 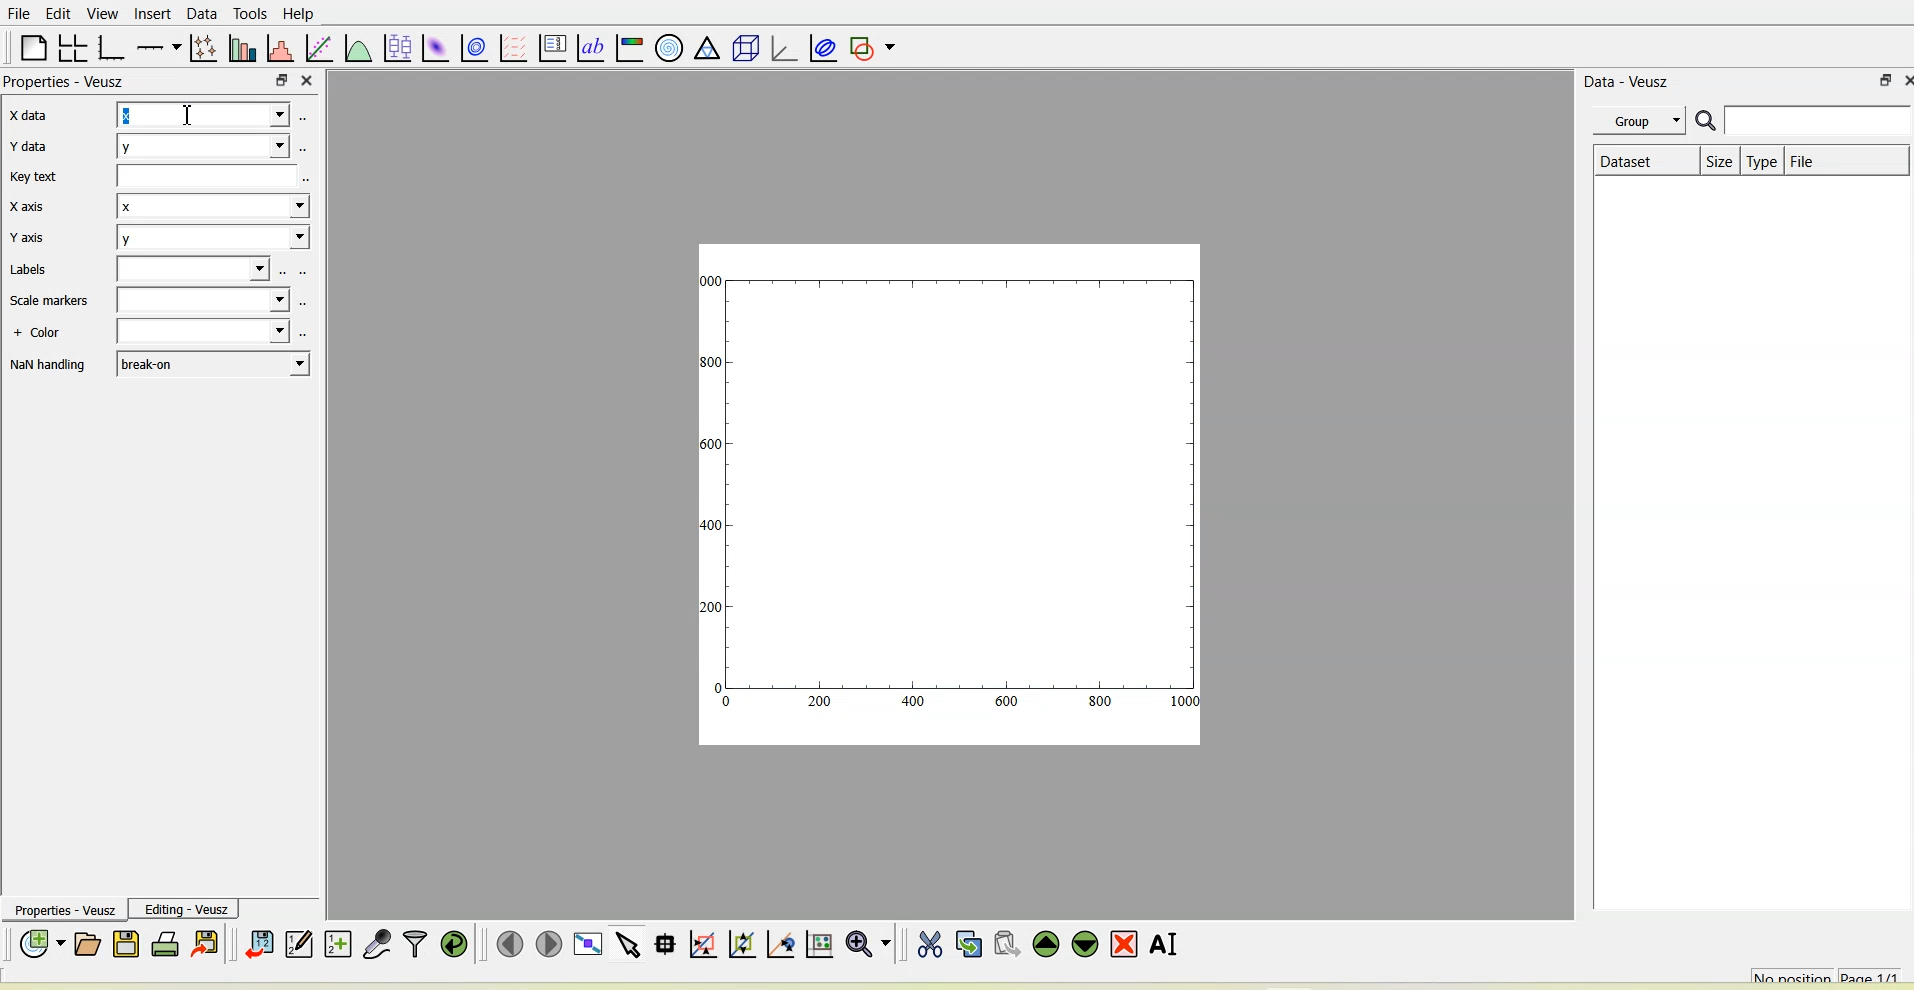 What do you see at coordinates (73, 48) in the screenshot?
I see `Arrange graphs in a grid` at bounding box center [73, 48].